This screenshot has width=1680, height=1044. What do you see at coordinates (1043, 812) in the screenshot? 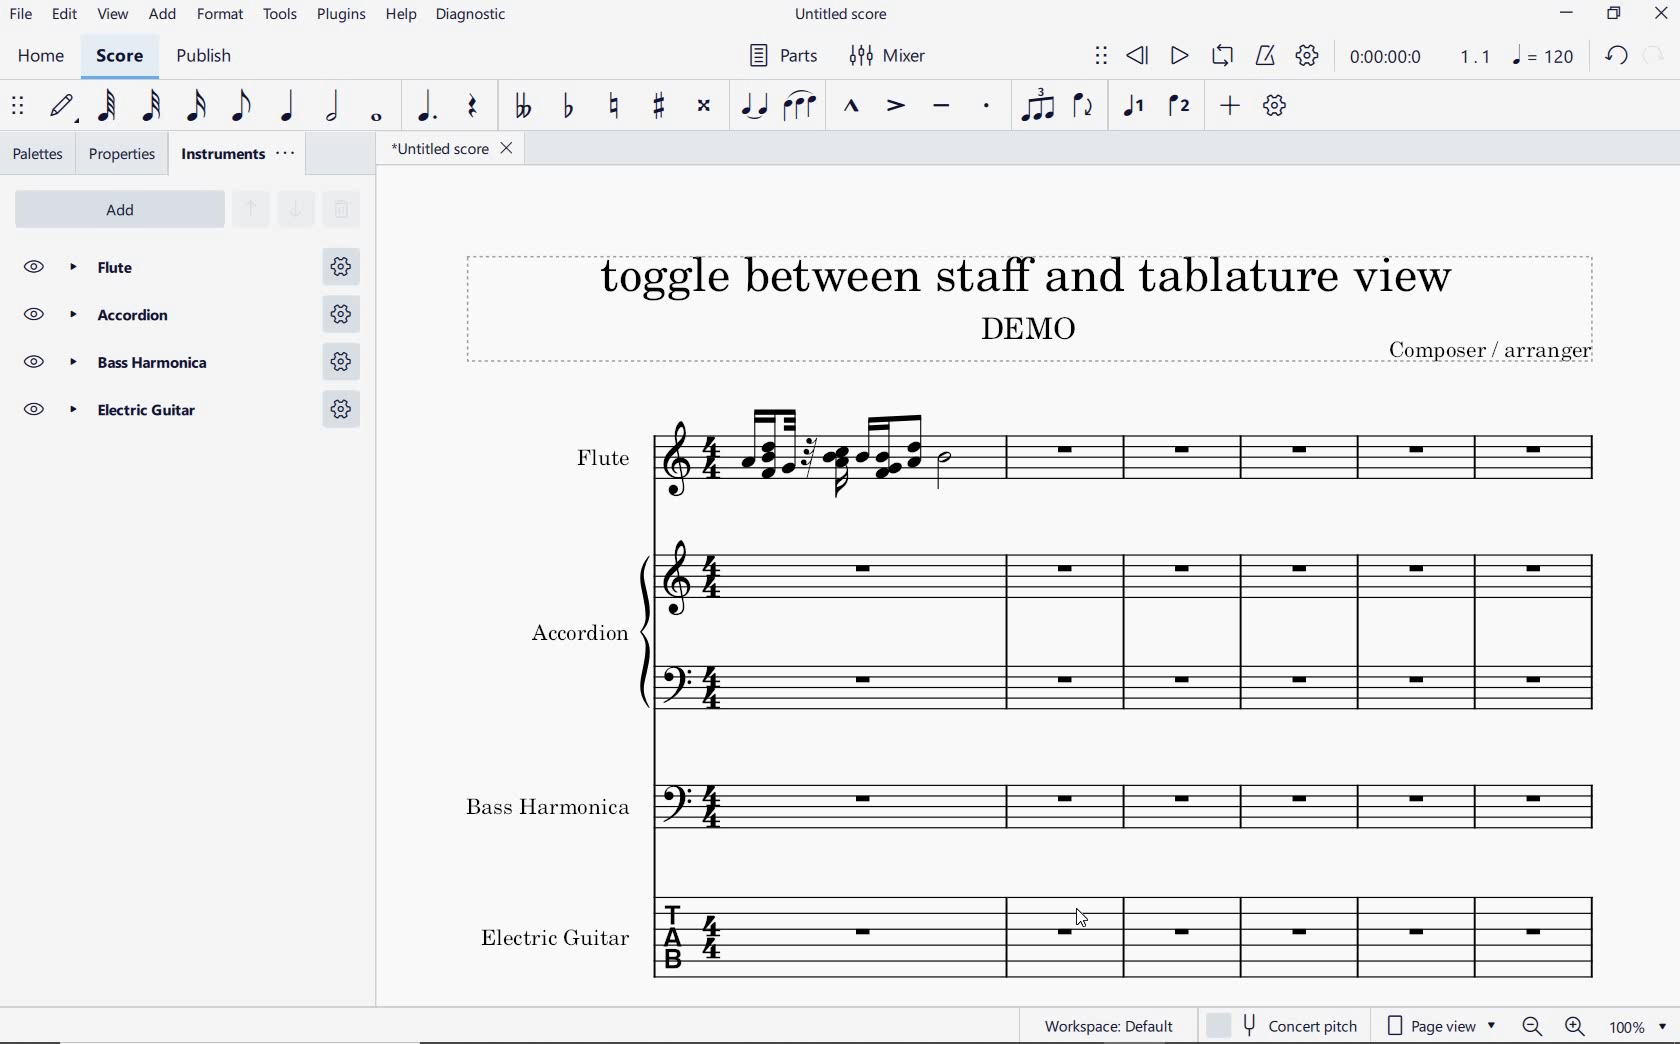
I see `Instrument: Bass Harmonica` at bounding box center [1043, 812].